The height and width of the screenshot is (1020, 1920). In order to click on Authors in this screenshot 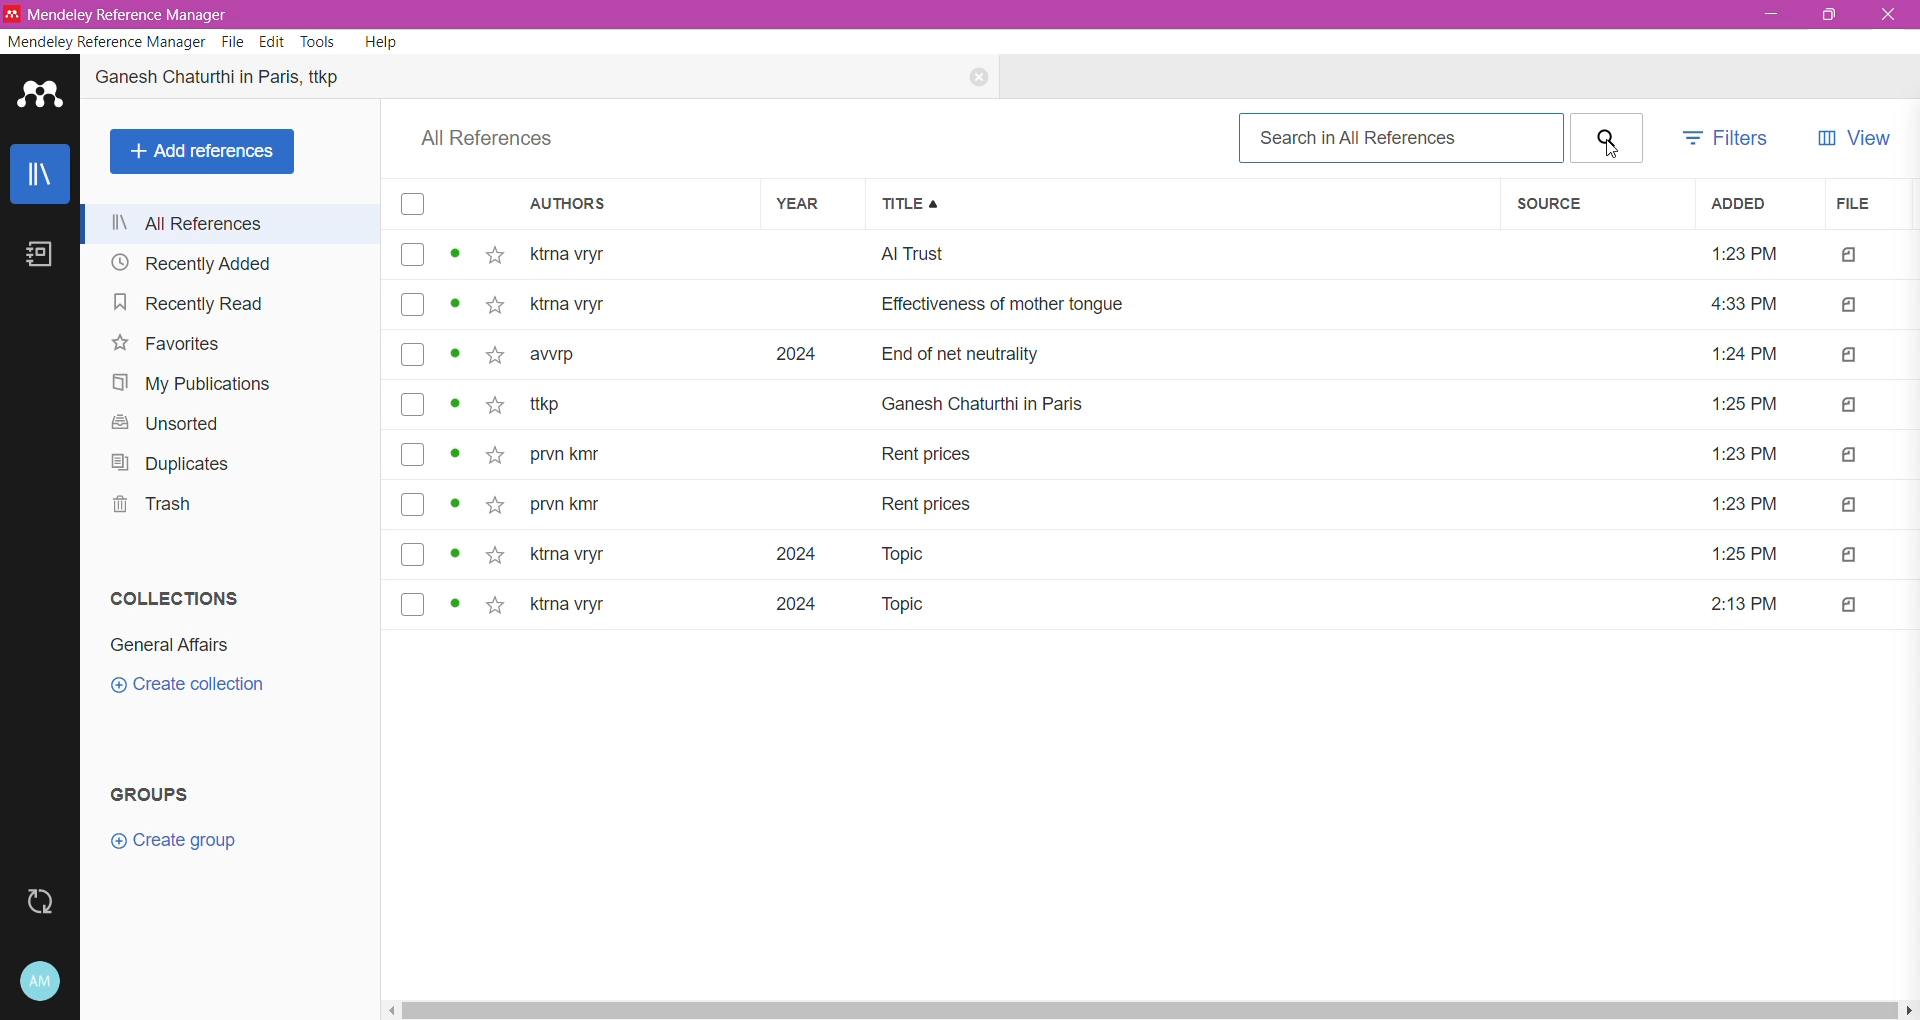, I will do `click(642, 205)`.